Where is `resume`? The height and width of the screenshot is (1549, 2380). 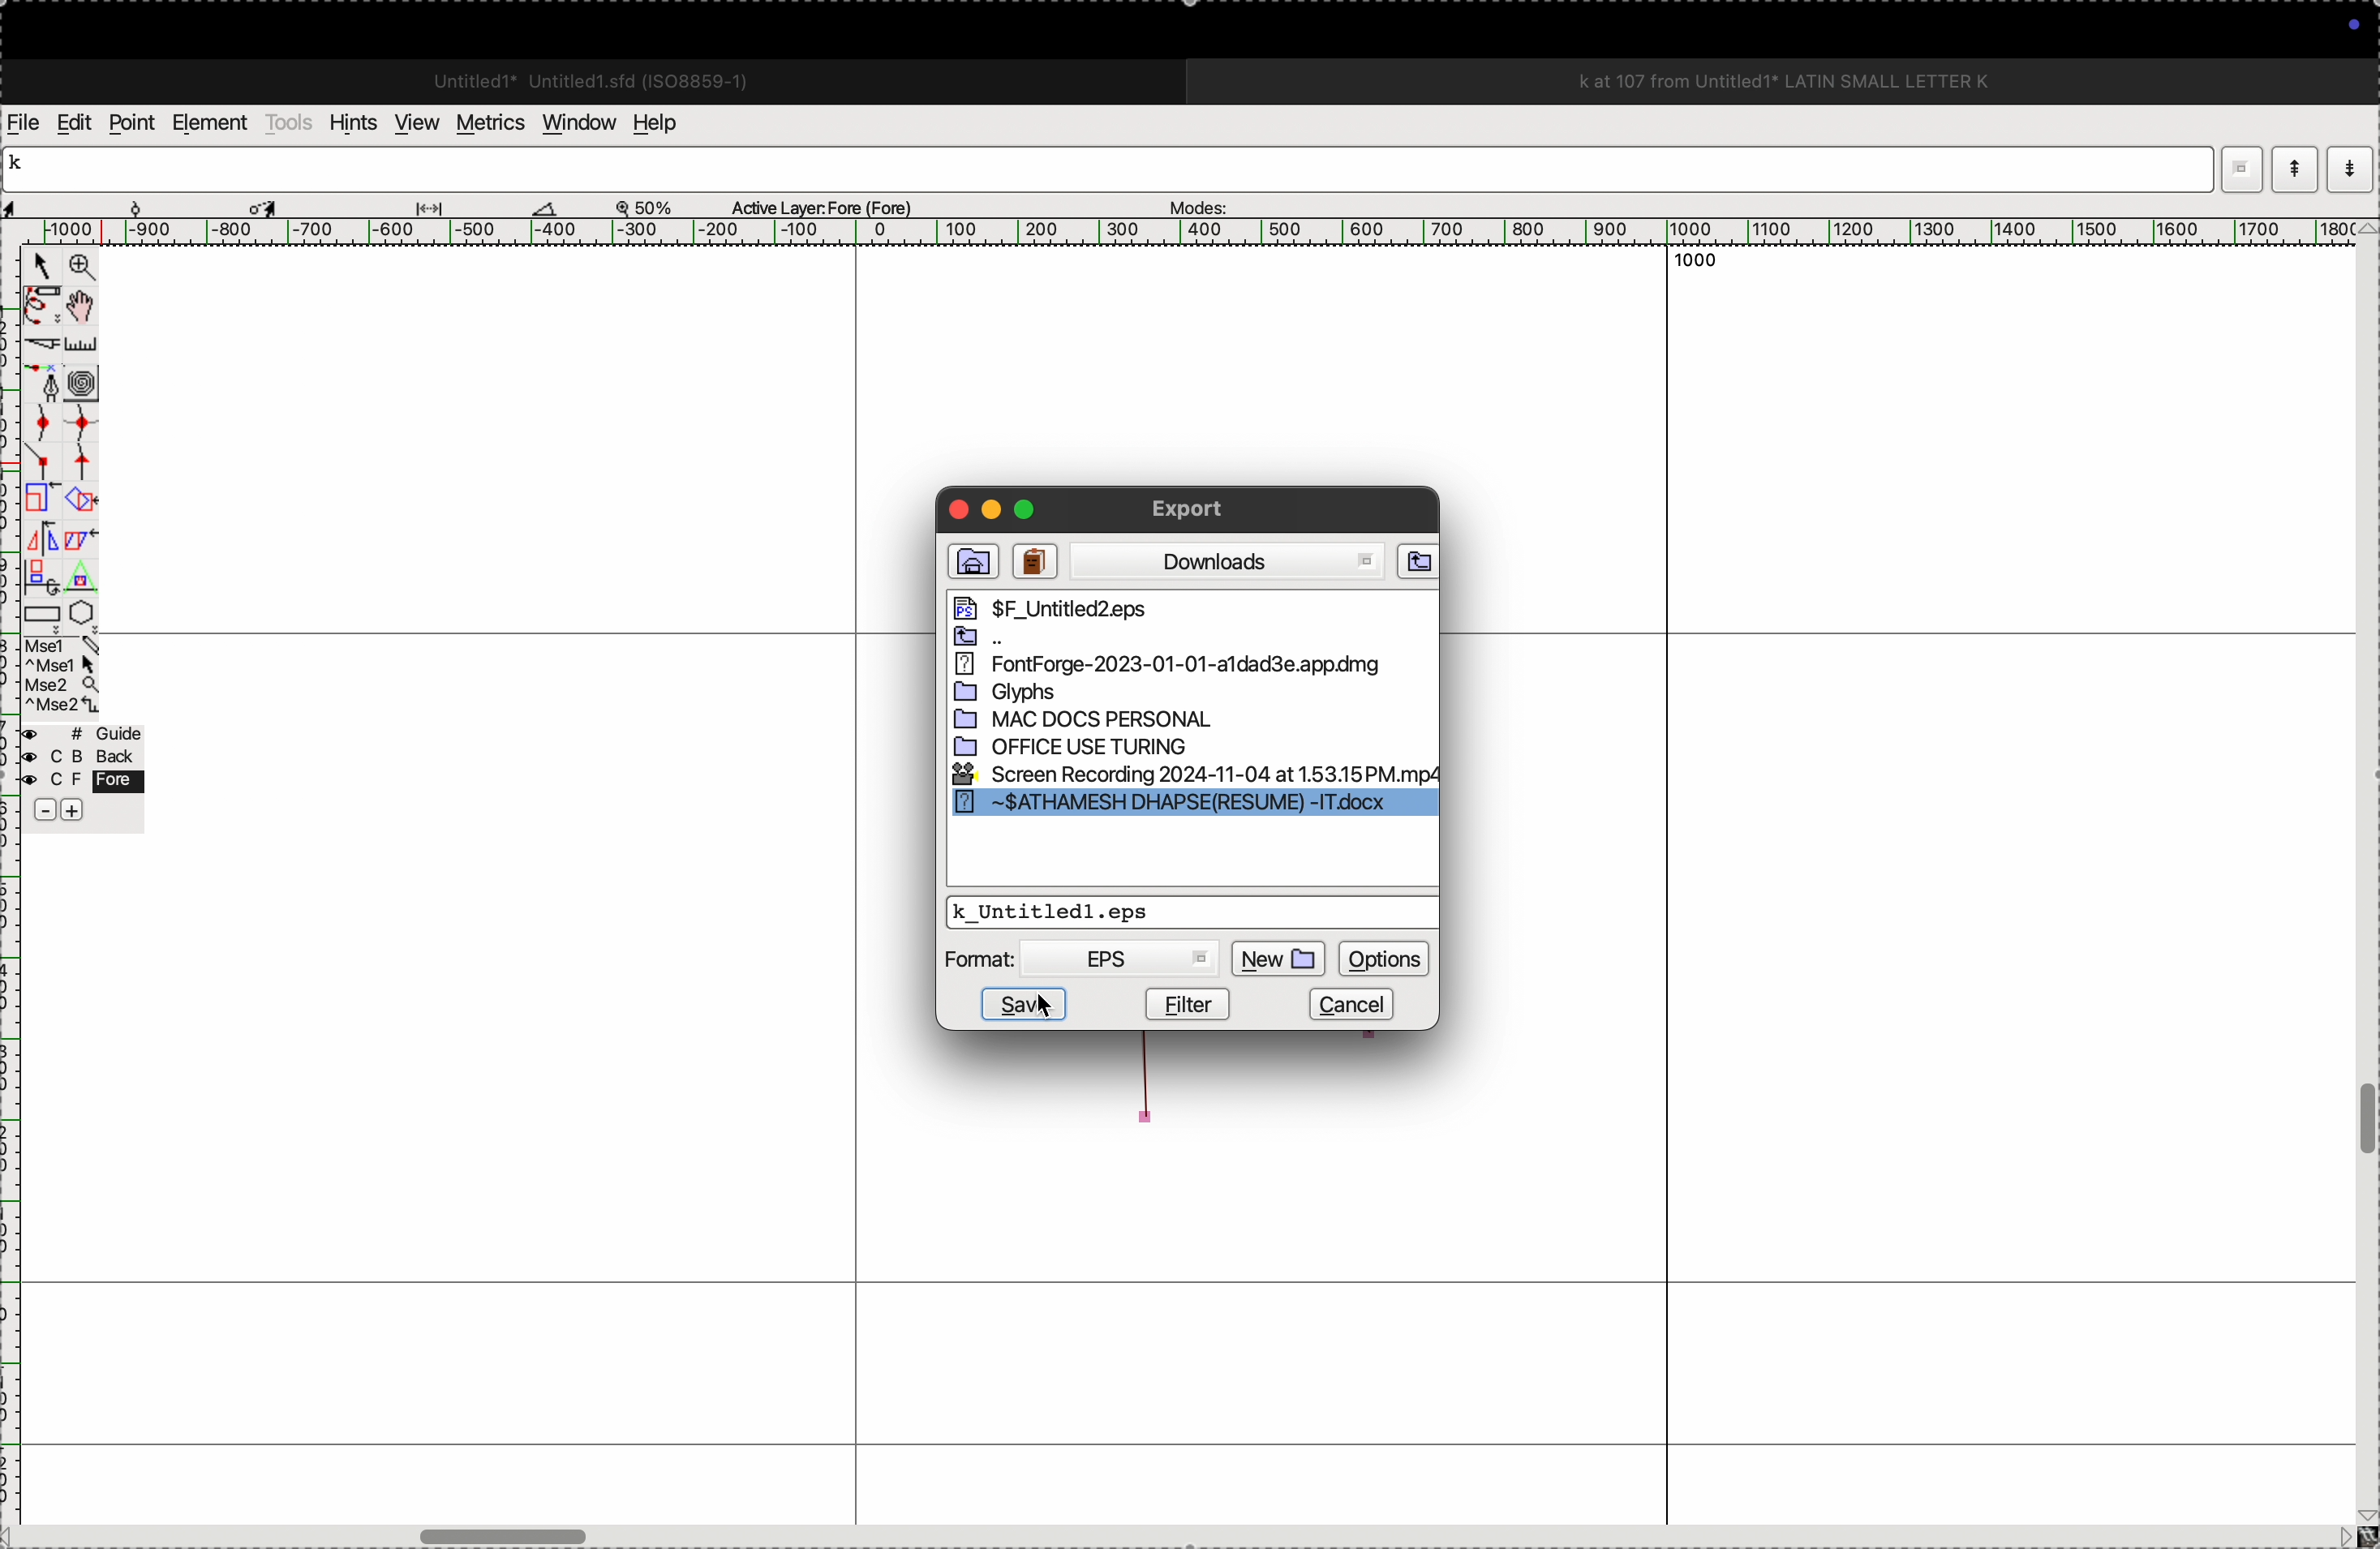
resume is located at coordinates (1195, 808).